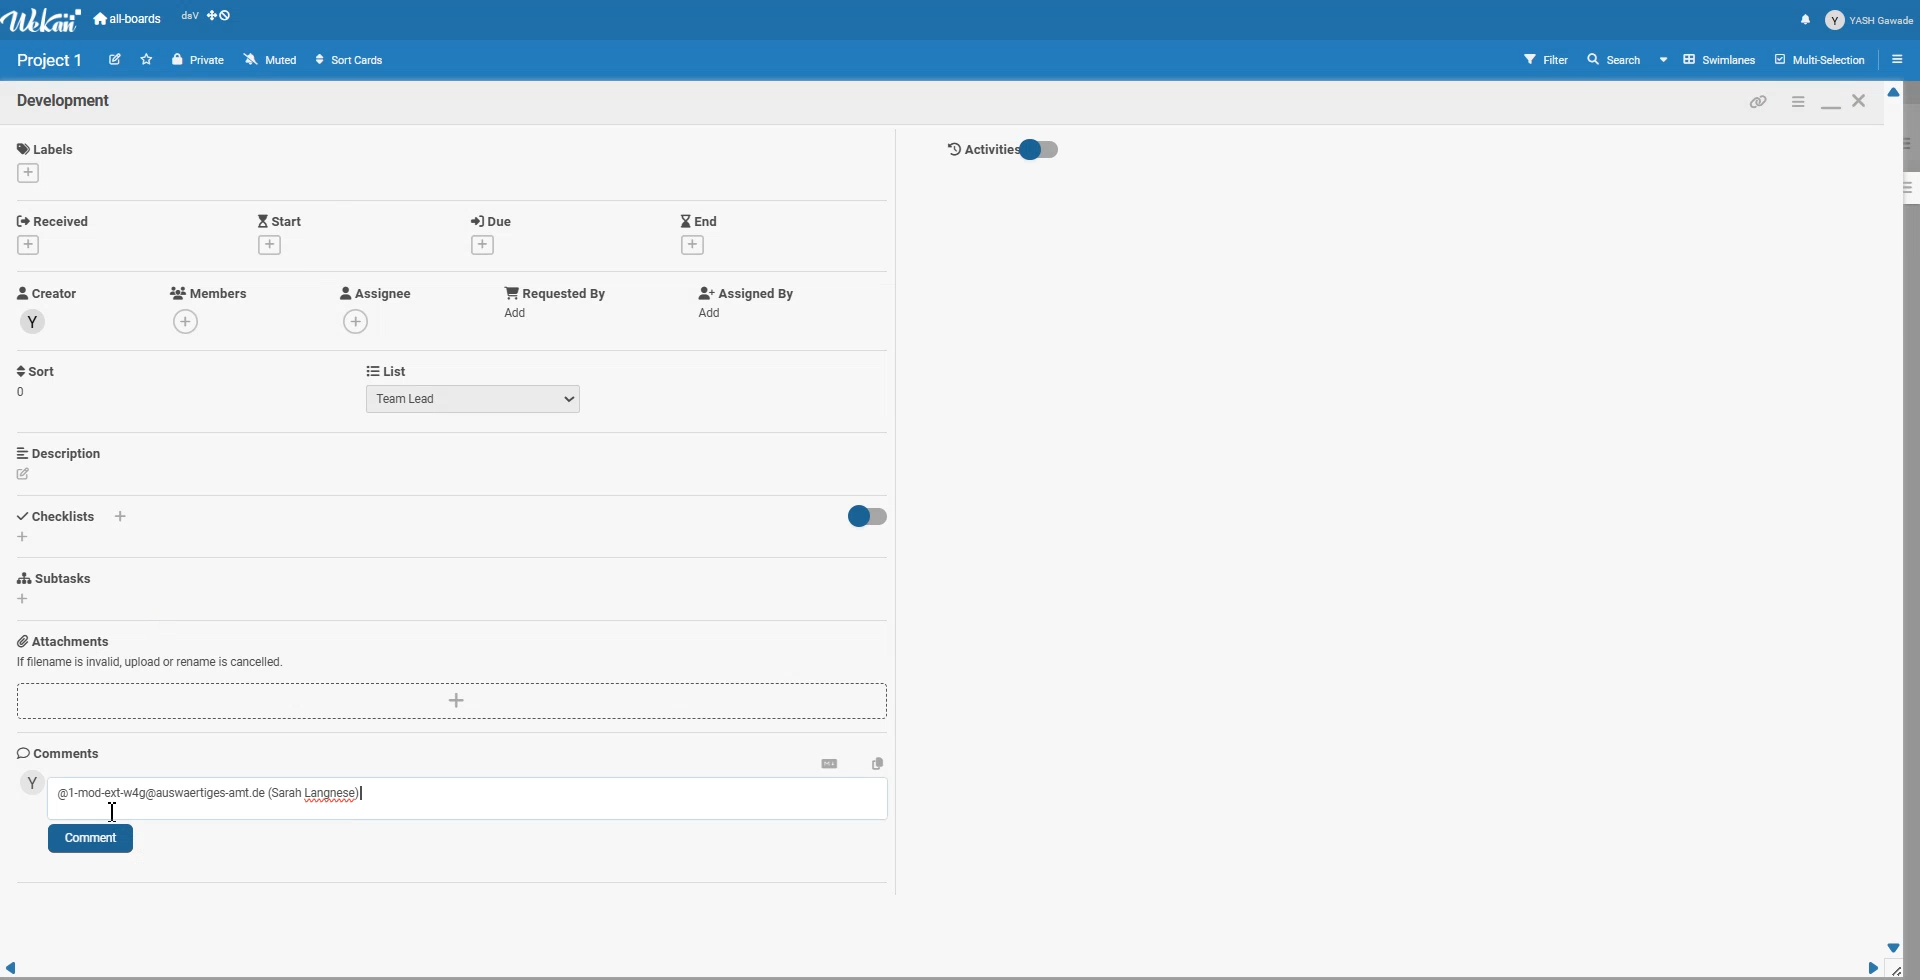 The image size is (1920, 980). What do you see at coordinates (32, 244) in the screenshot?
I see `add` at bounding box center [32, 244].